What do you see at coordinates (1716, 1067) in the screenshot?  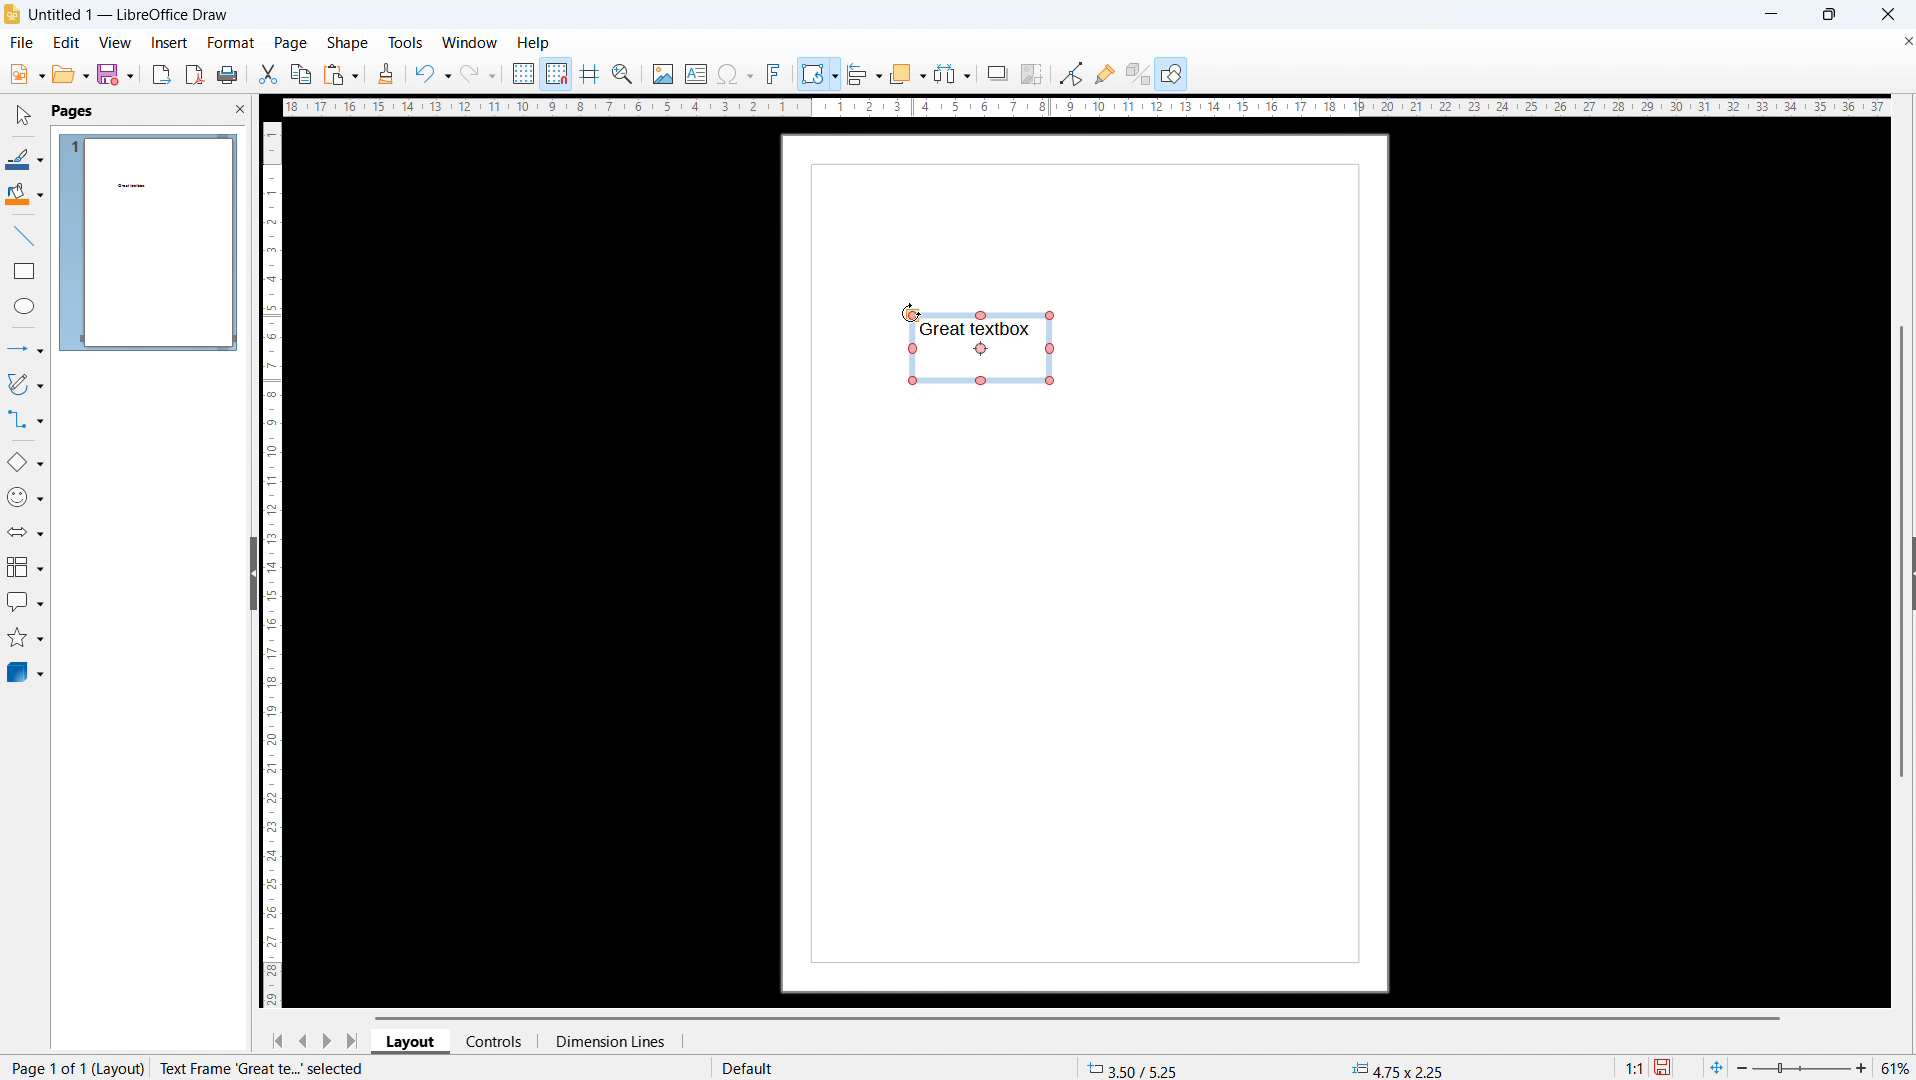 I see `fit to page ` at bounding box center [1716, 1067].